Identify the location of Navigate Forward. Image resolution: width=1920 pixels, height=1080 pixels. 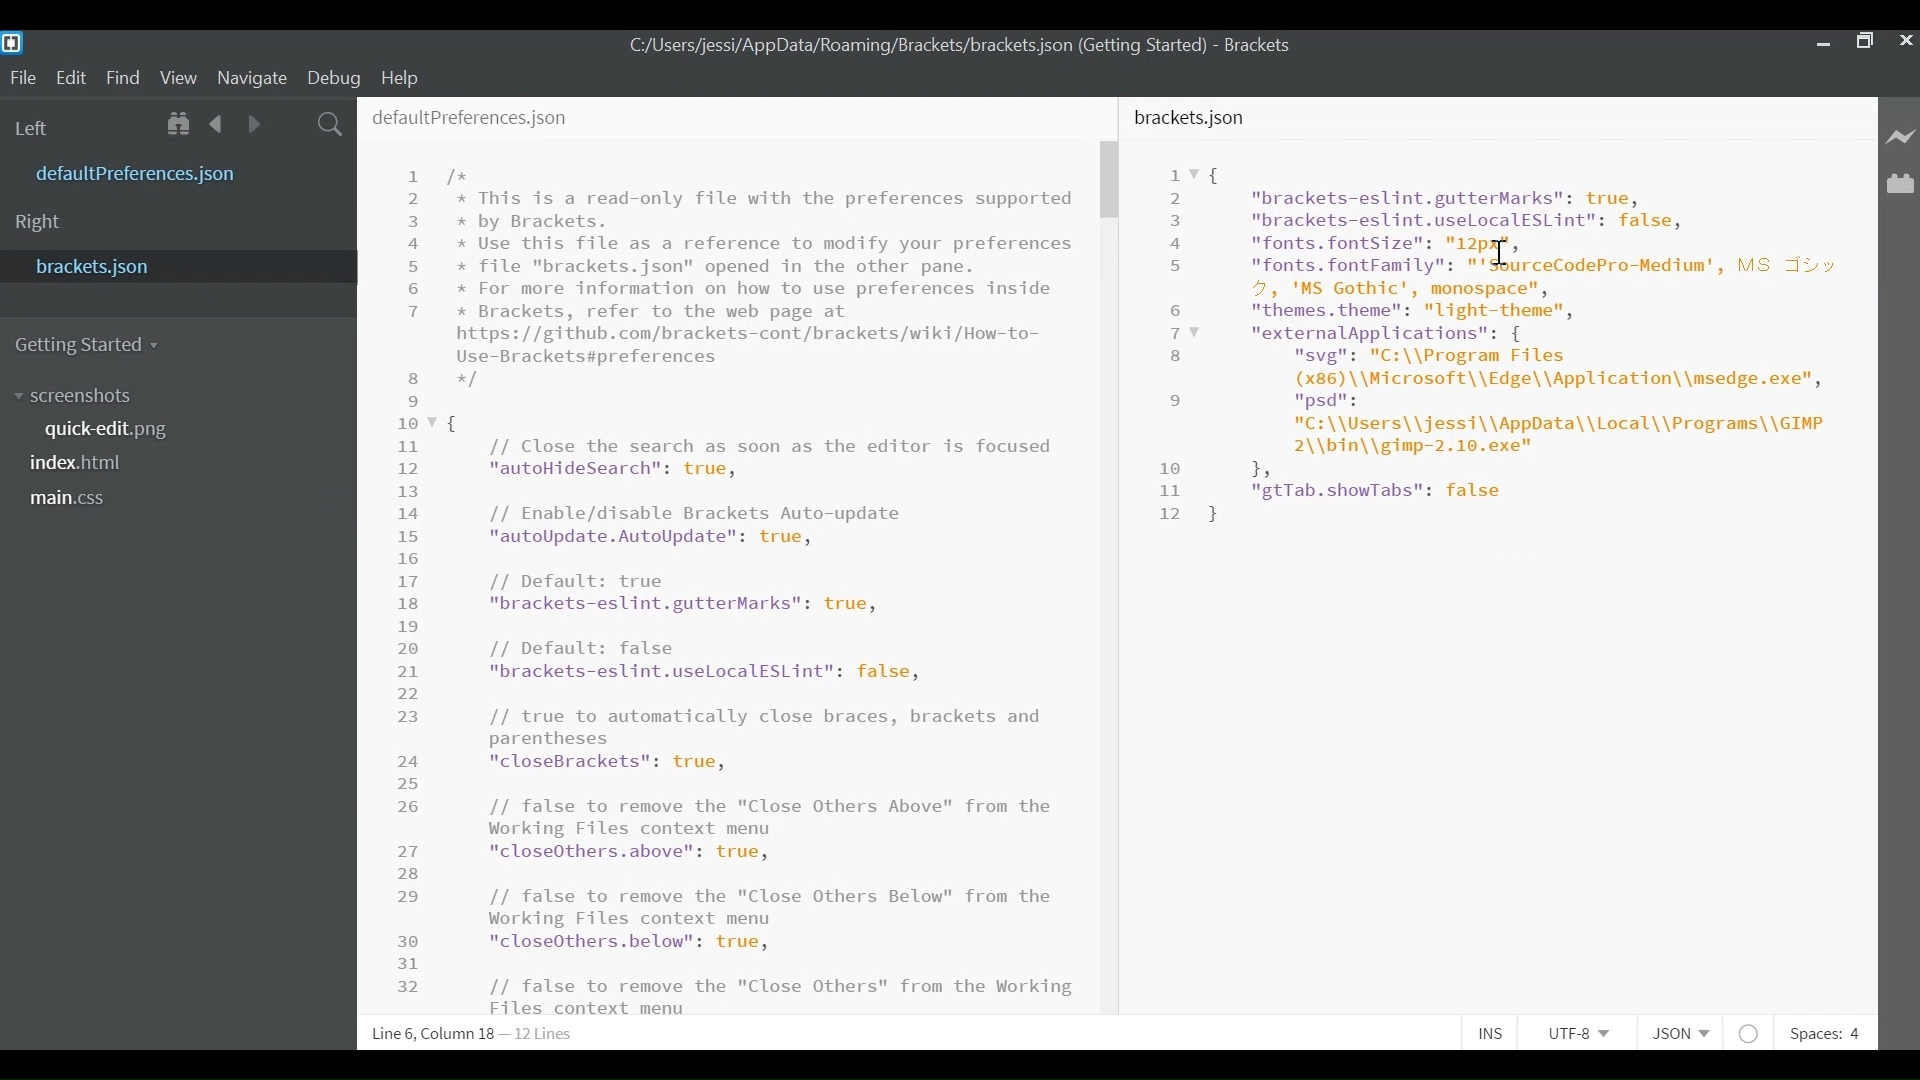
(256, 124).